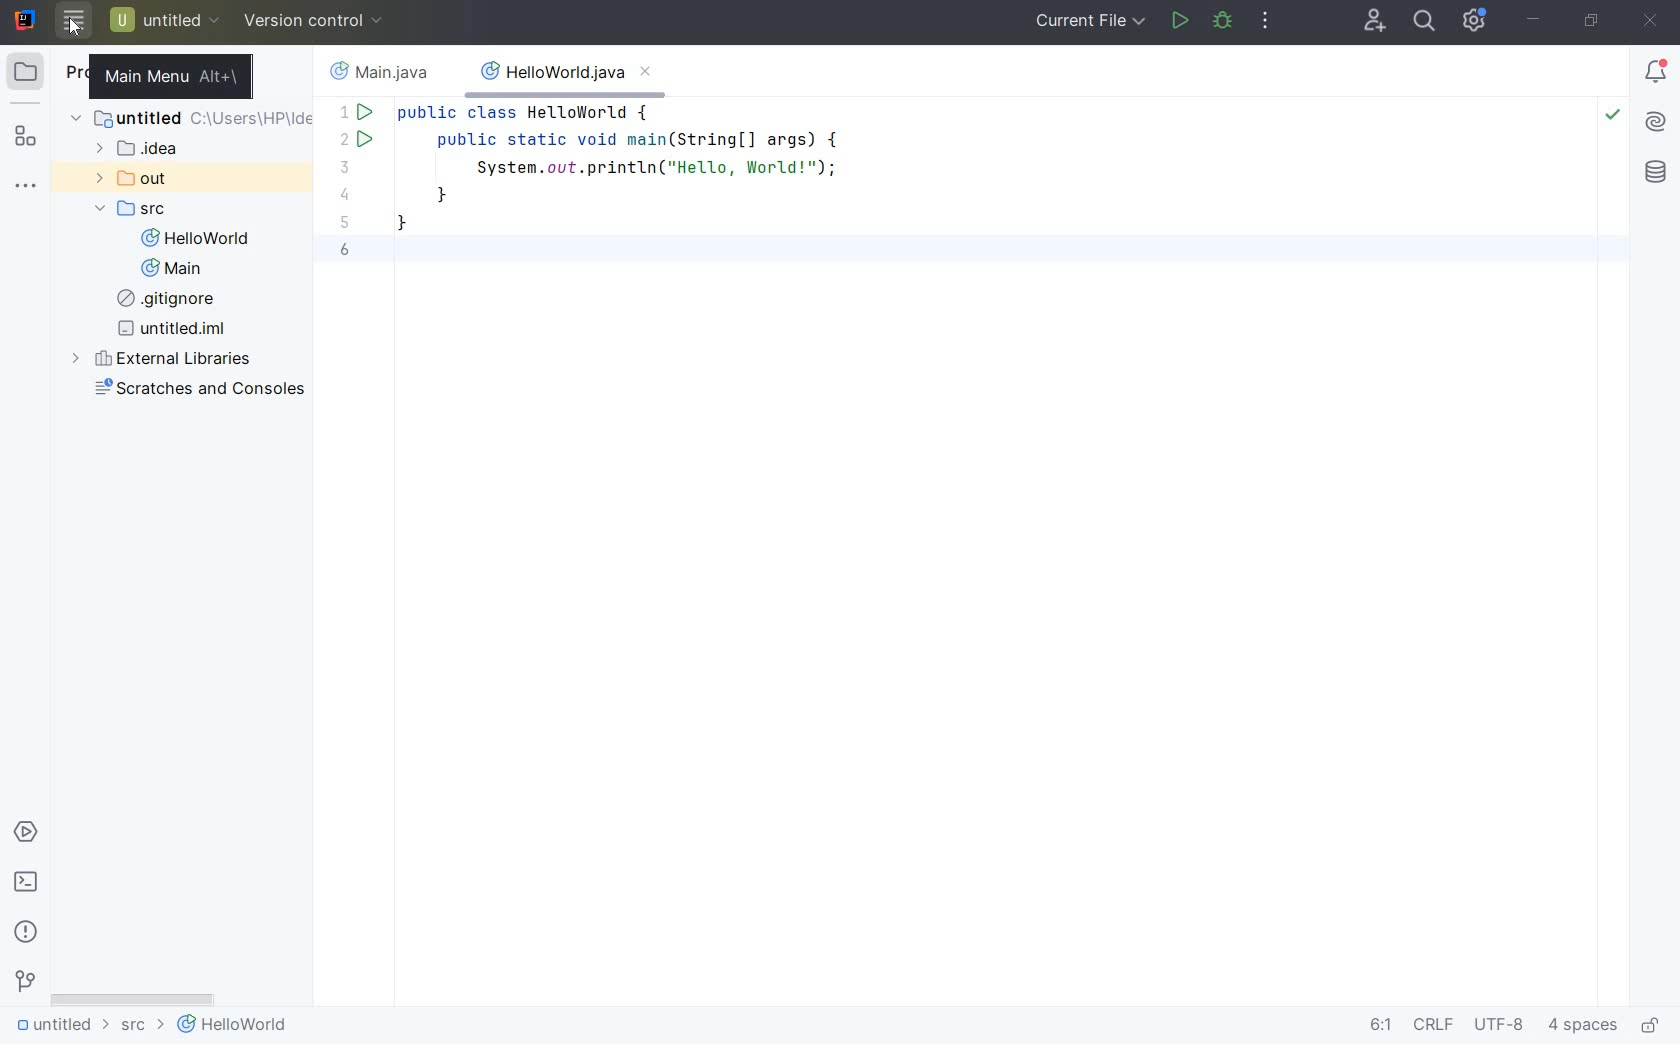 The height and width of the screenshot is (1044, 1680). What do you see at coordinates (75, 25) in the screenshot?
I see `cursor` at bounding box center [75, 25].